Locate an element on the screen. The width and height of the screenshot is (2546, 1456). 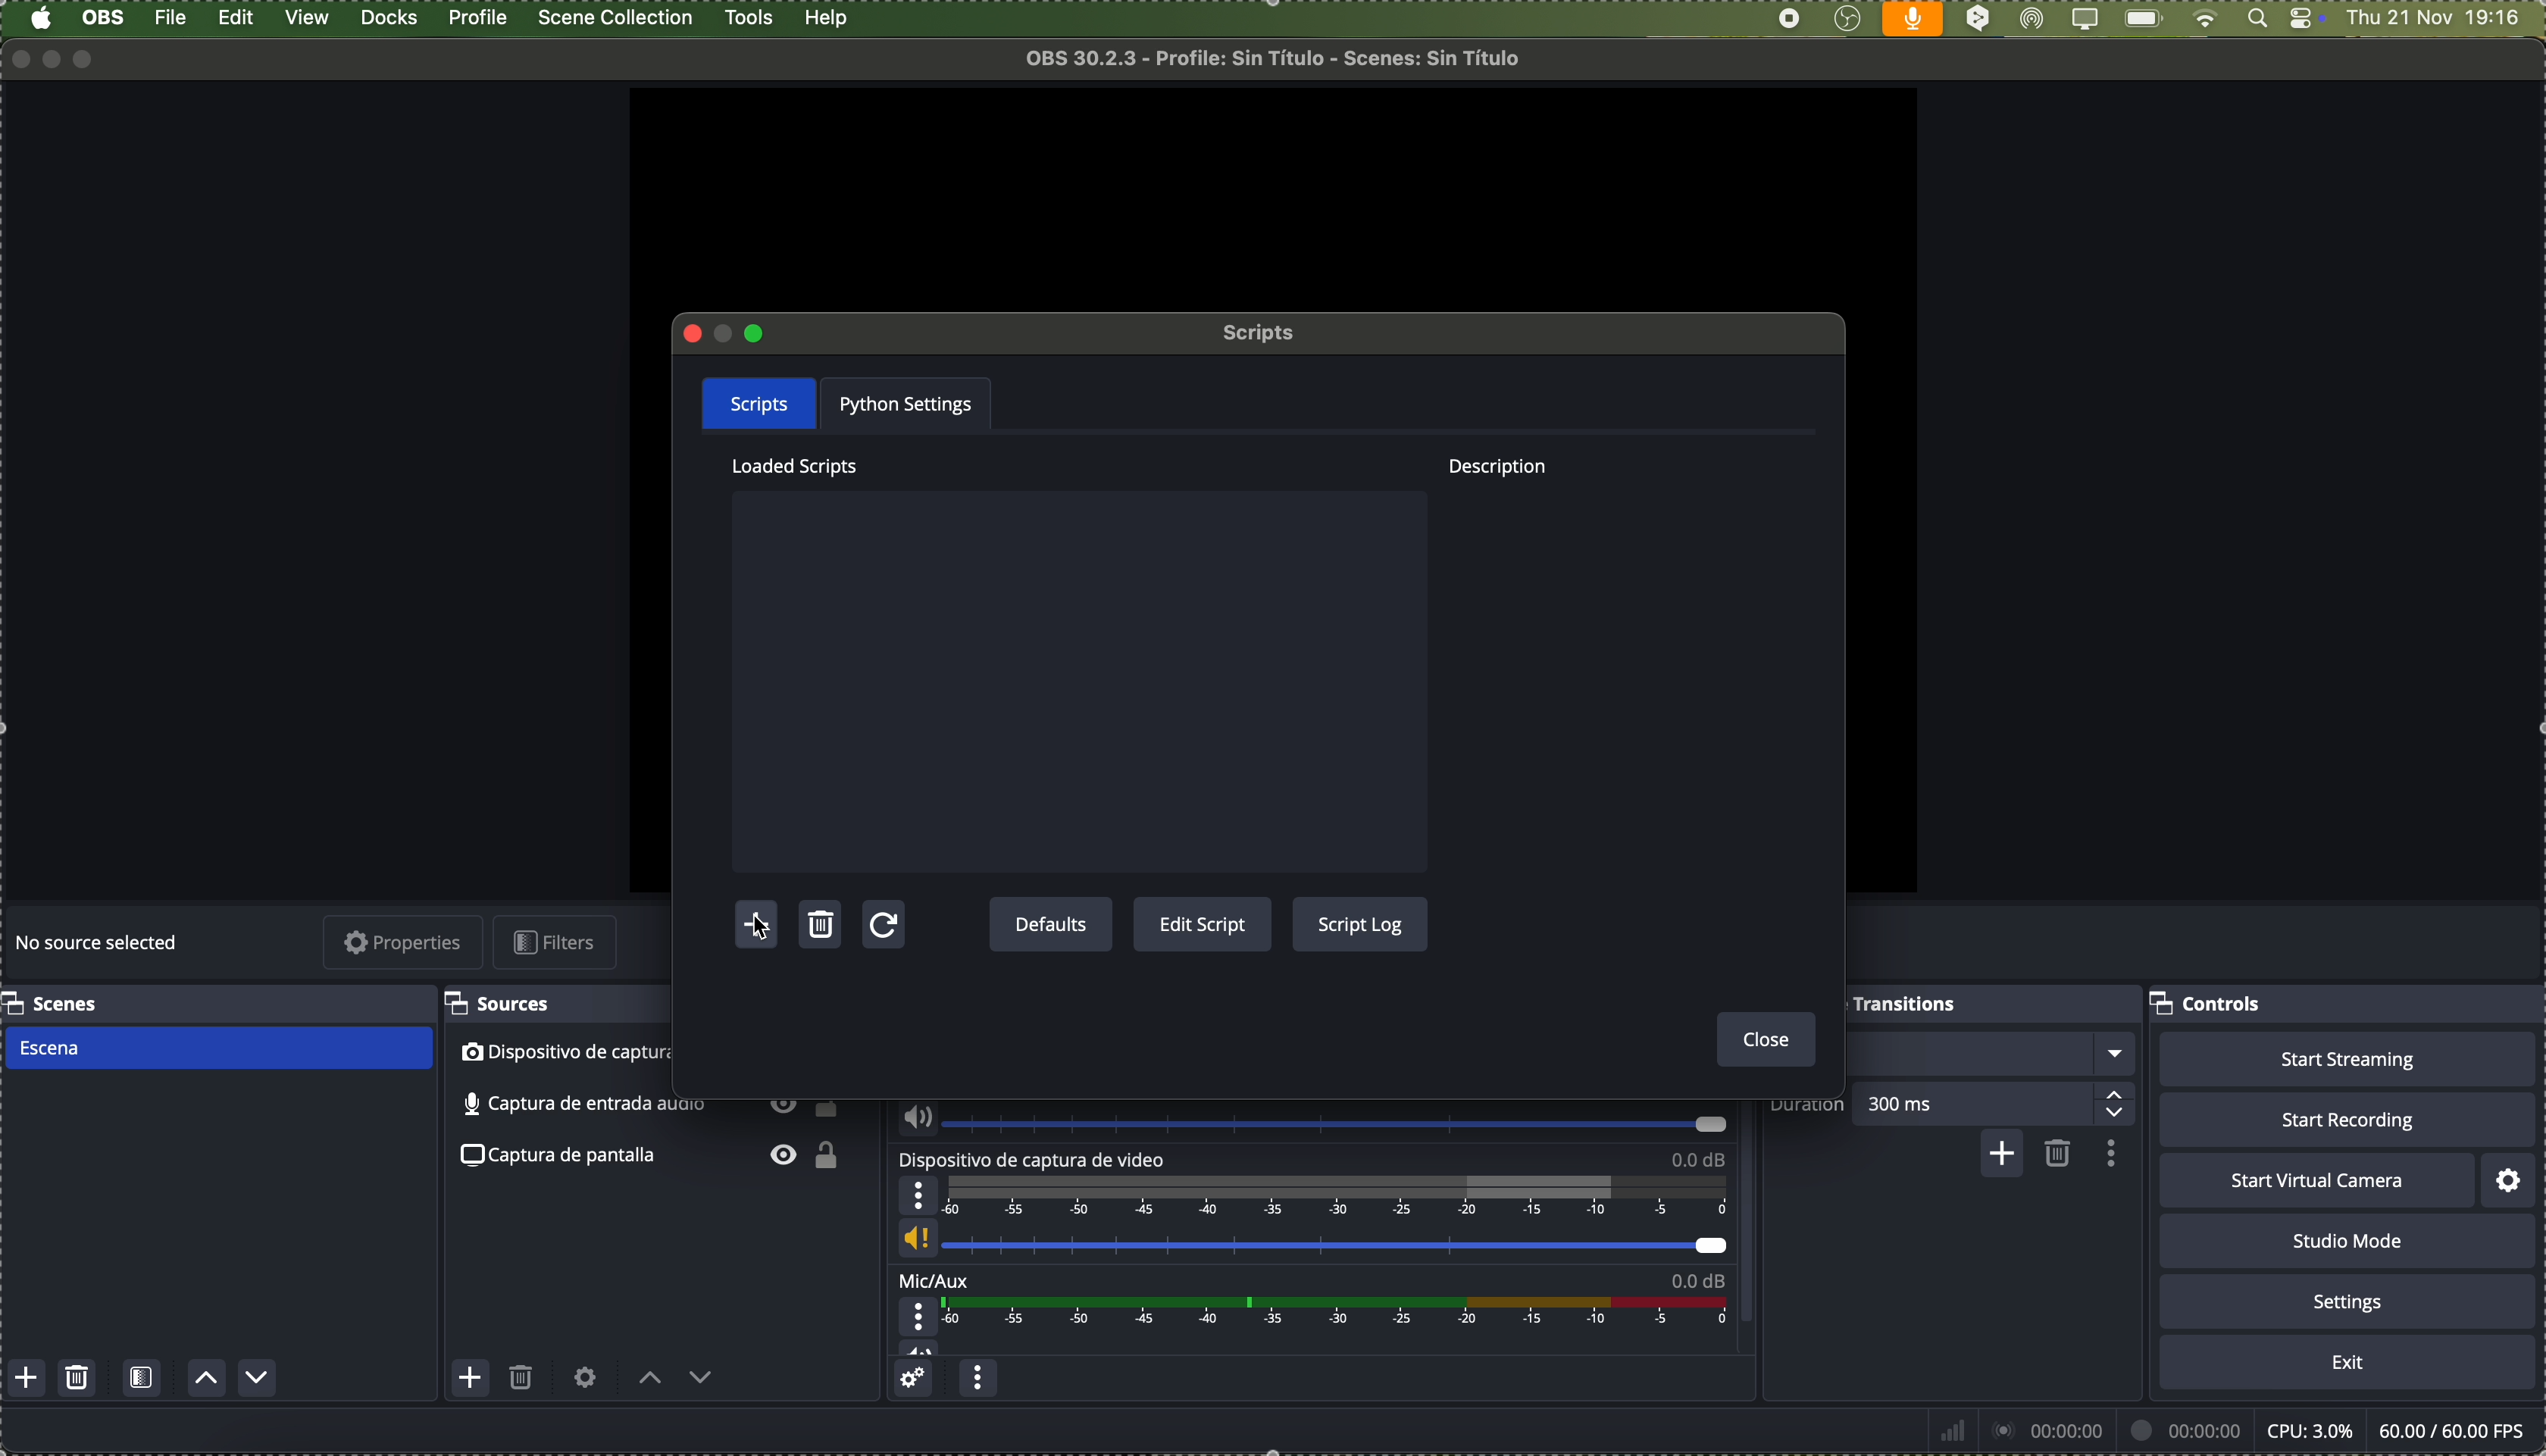
Spotlight search is located at coordinates (2254, 19).